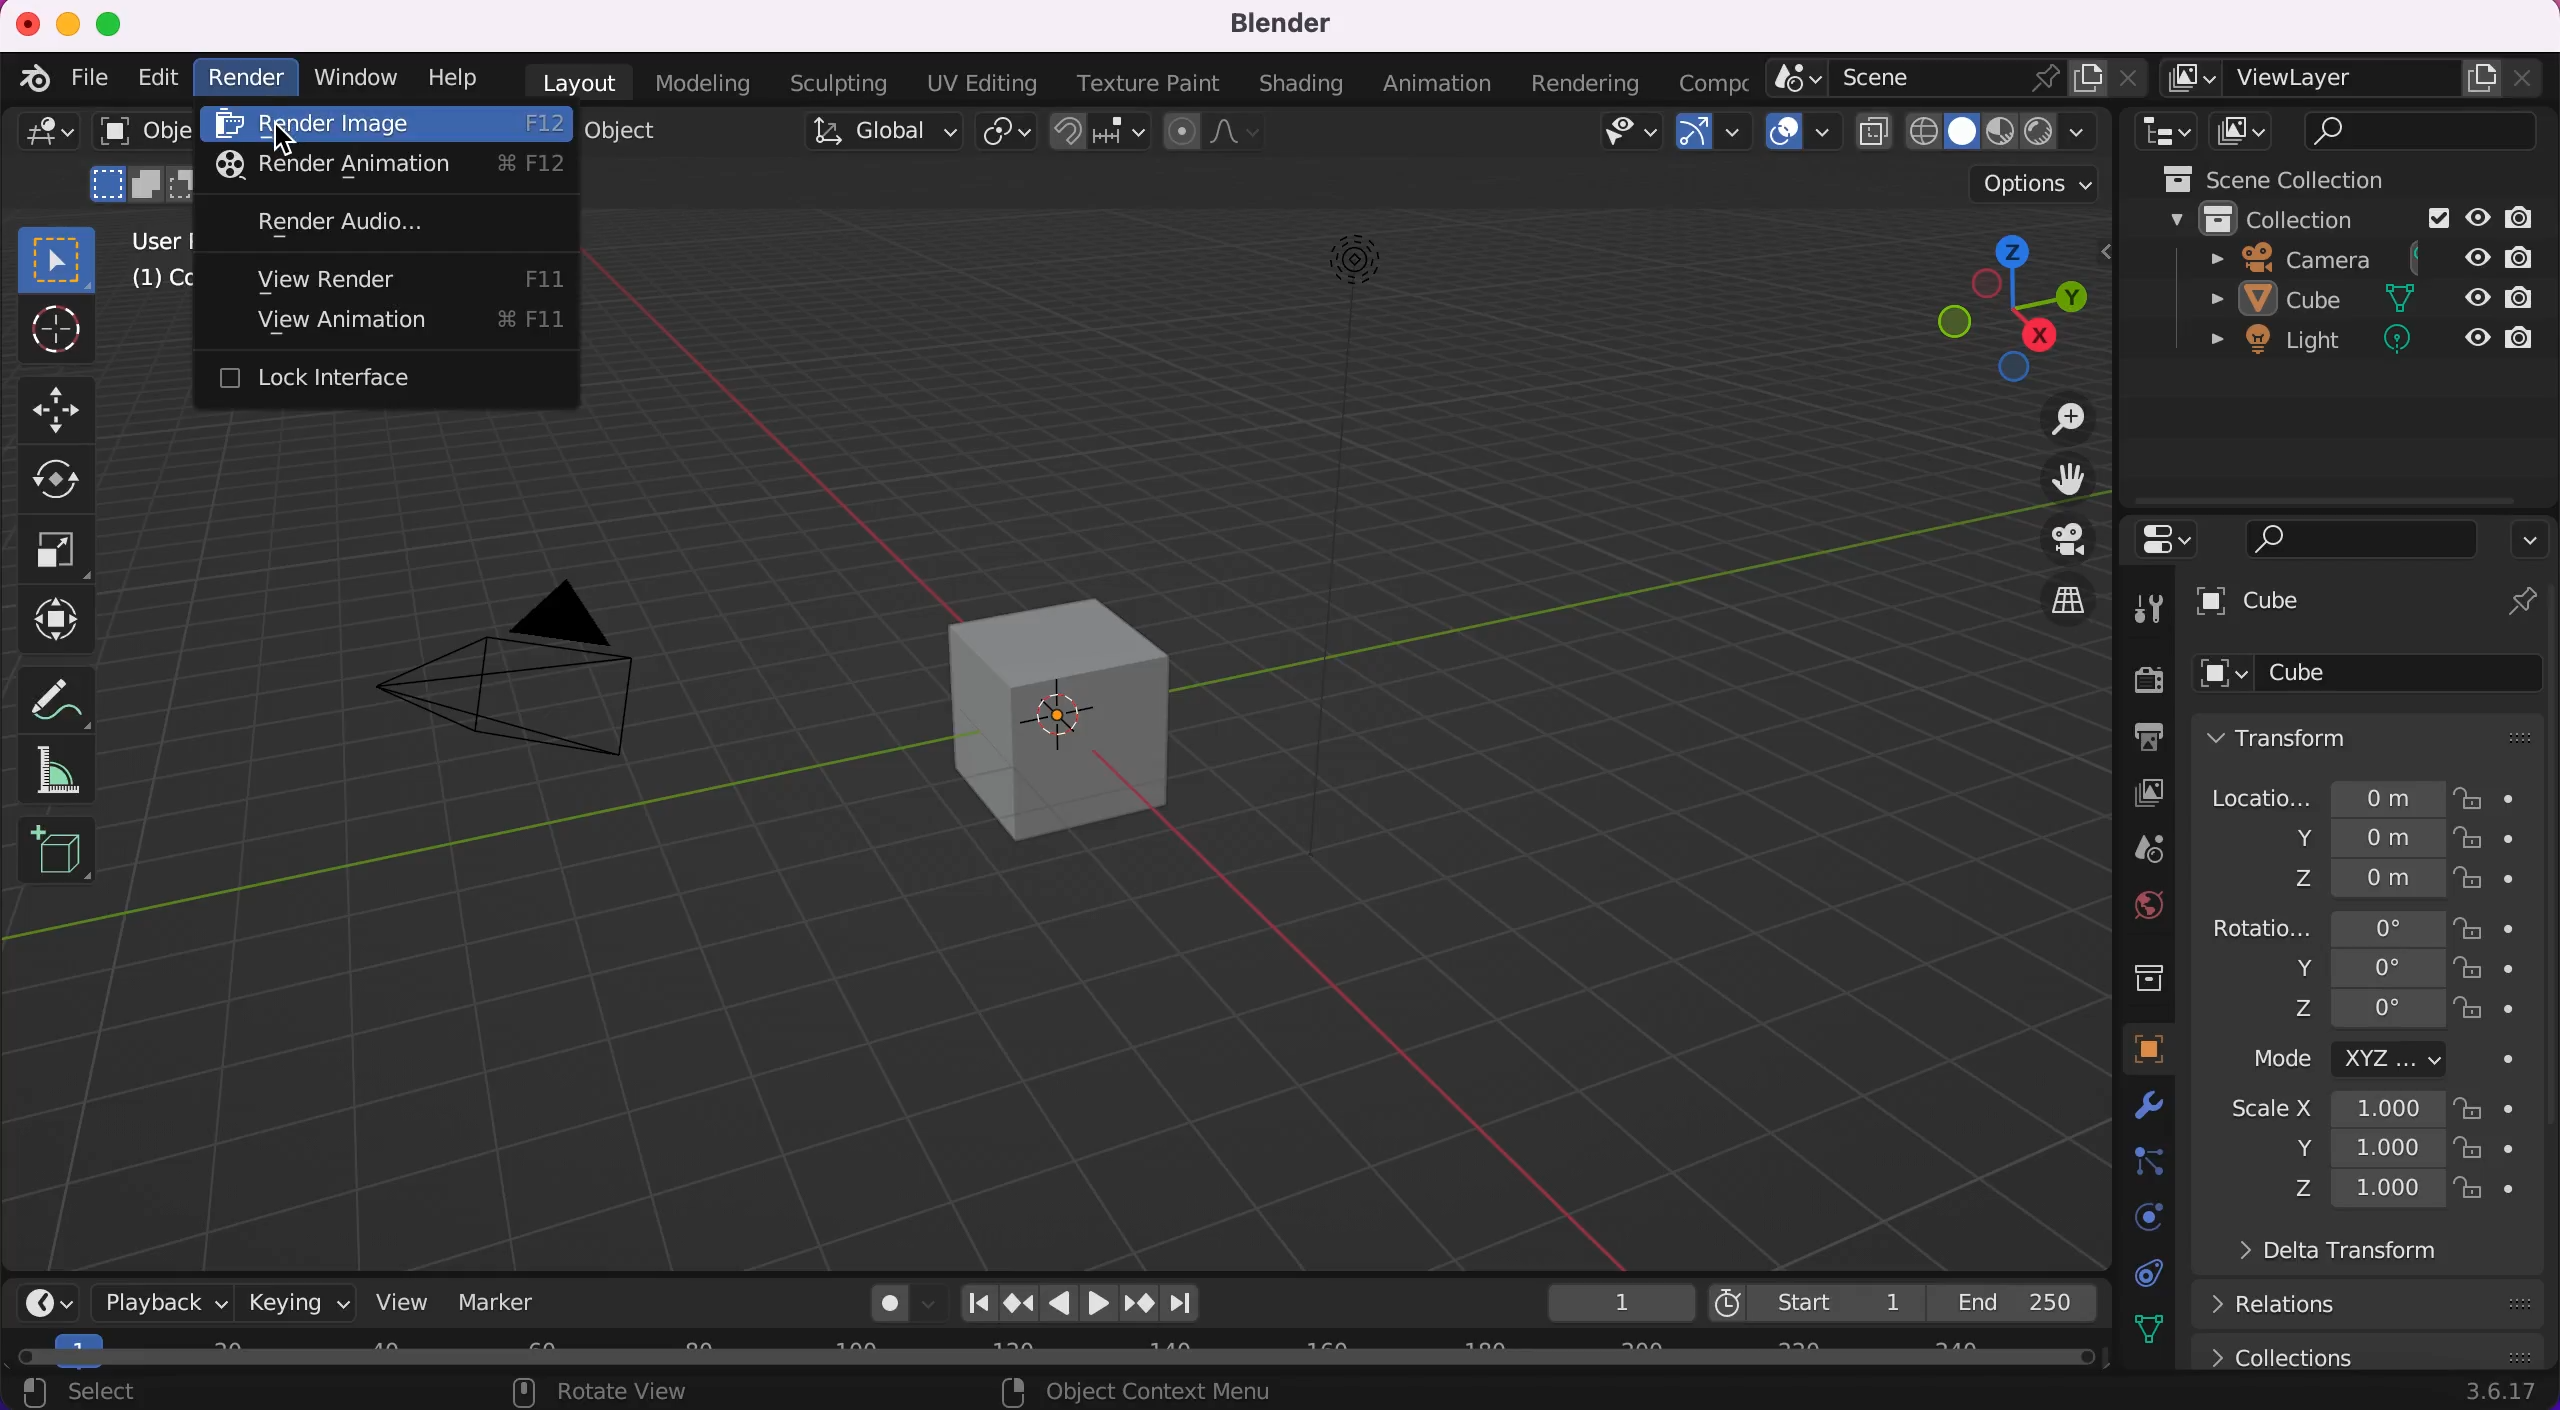 The width and height of the screenshot is (2560, 1410). I want to click on select box, so click(56, 258).